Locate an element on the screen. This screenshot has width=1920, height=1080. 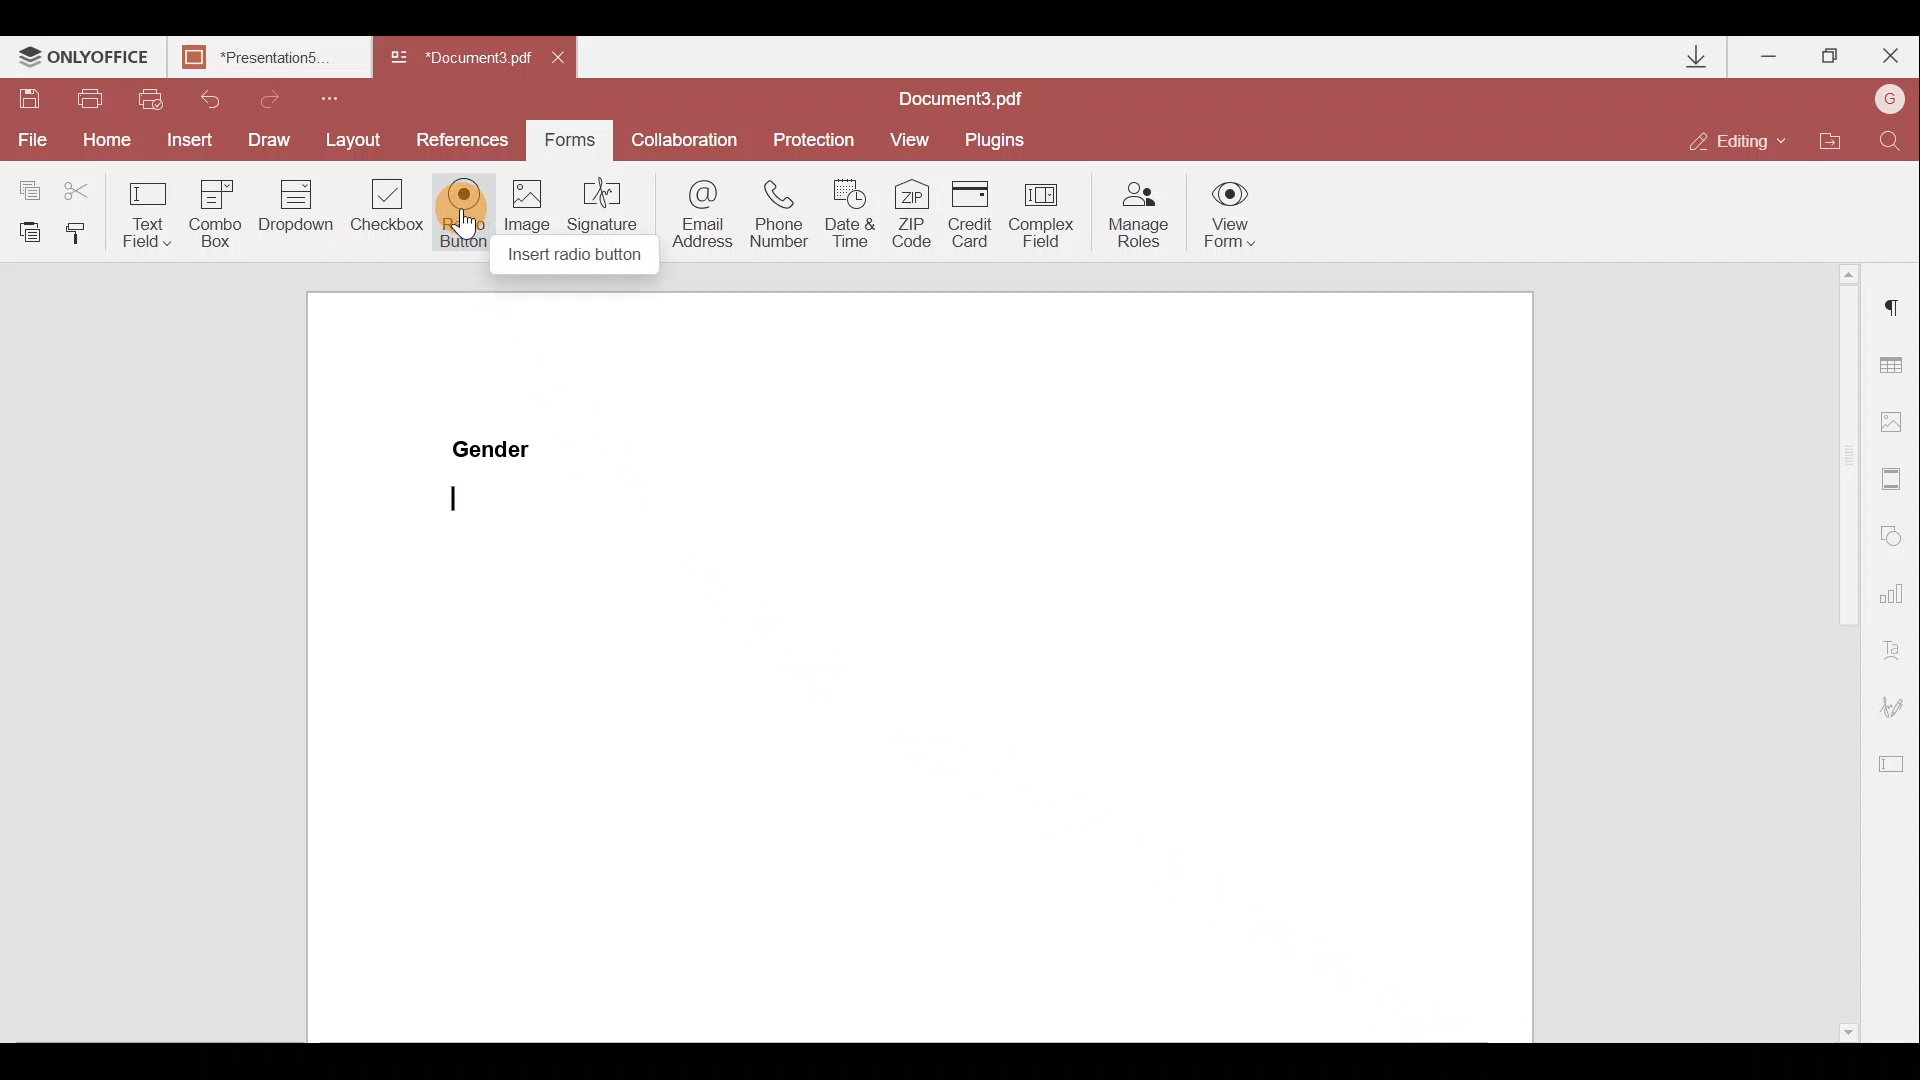
Print file is located at coordinates (92, 97).